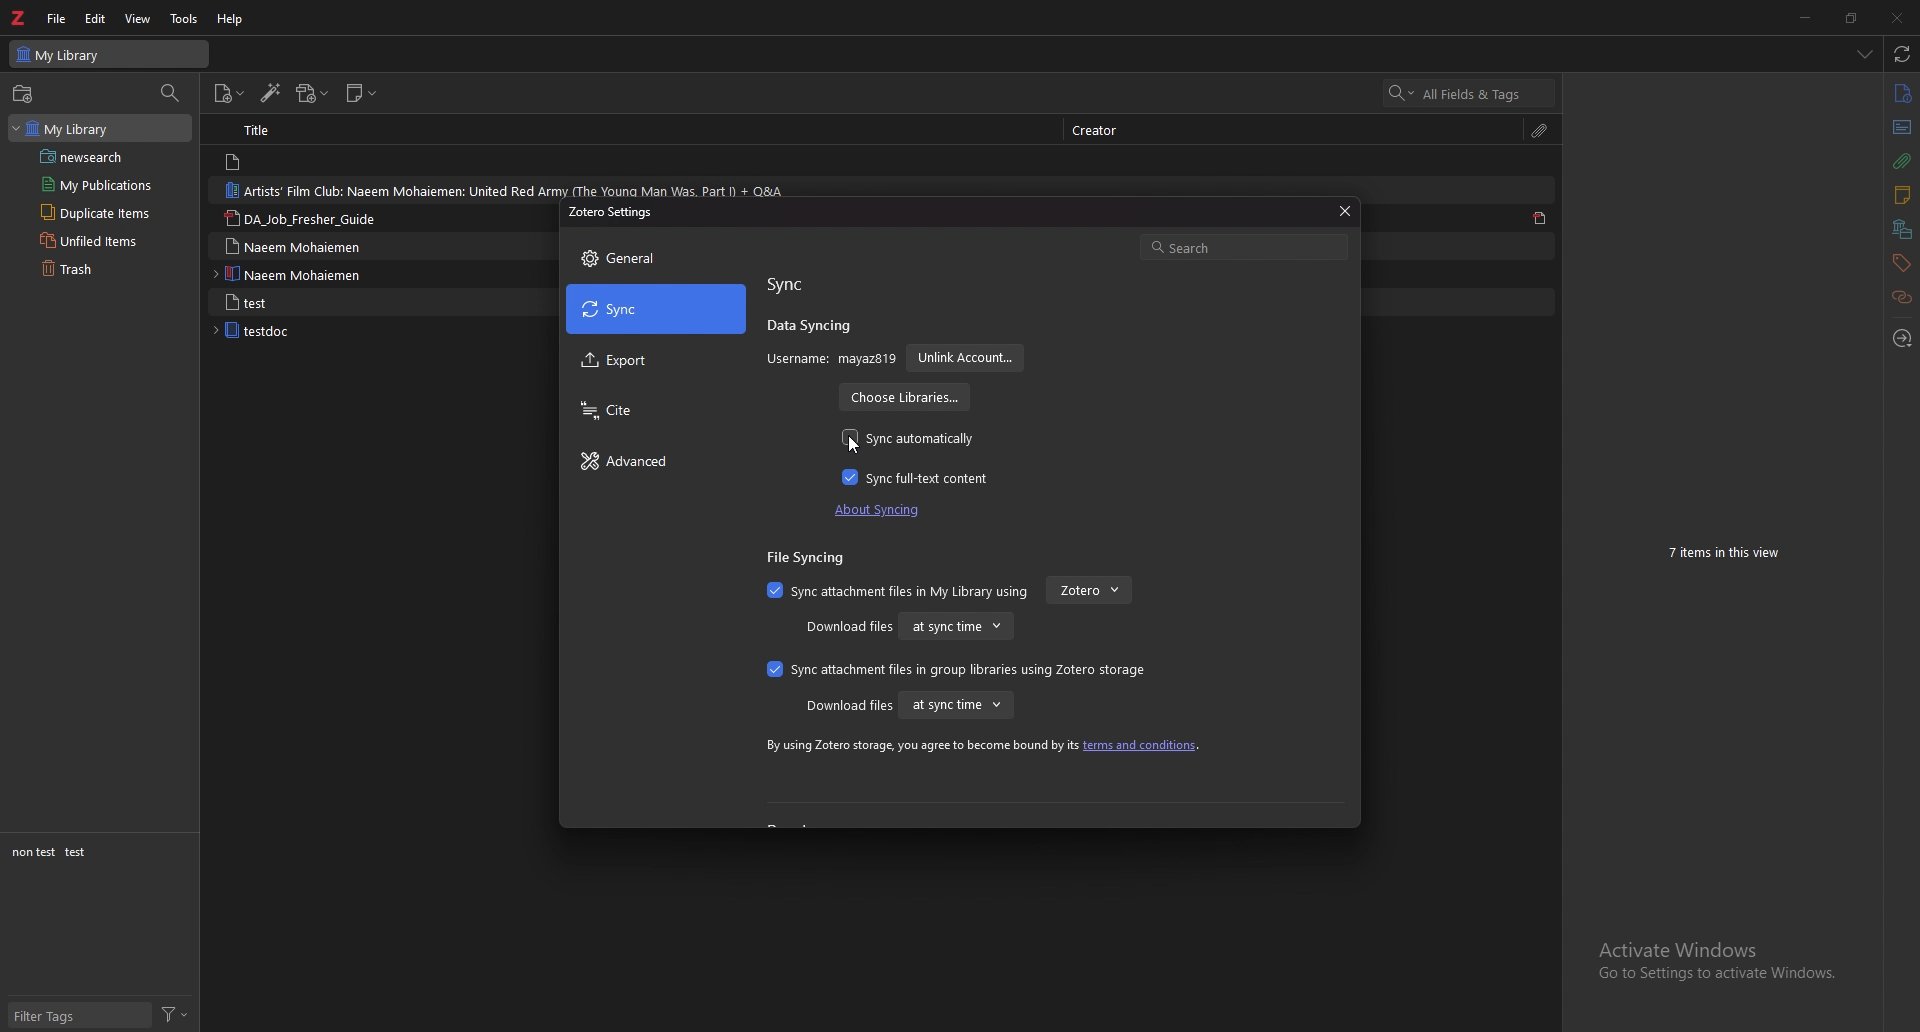 The width and height of the screenshot is (1920, 1032). What do you see at coordinates (305, 245) in the screenshot?
I see `naeem mohaiemen` at bounding box center [305, 245].